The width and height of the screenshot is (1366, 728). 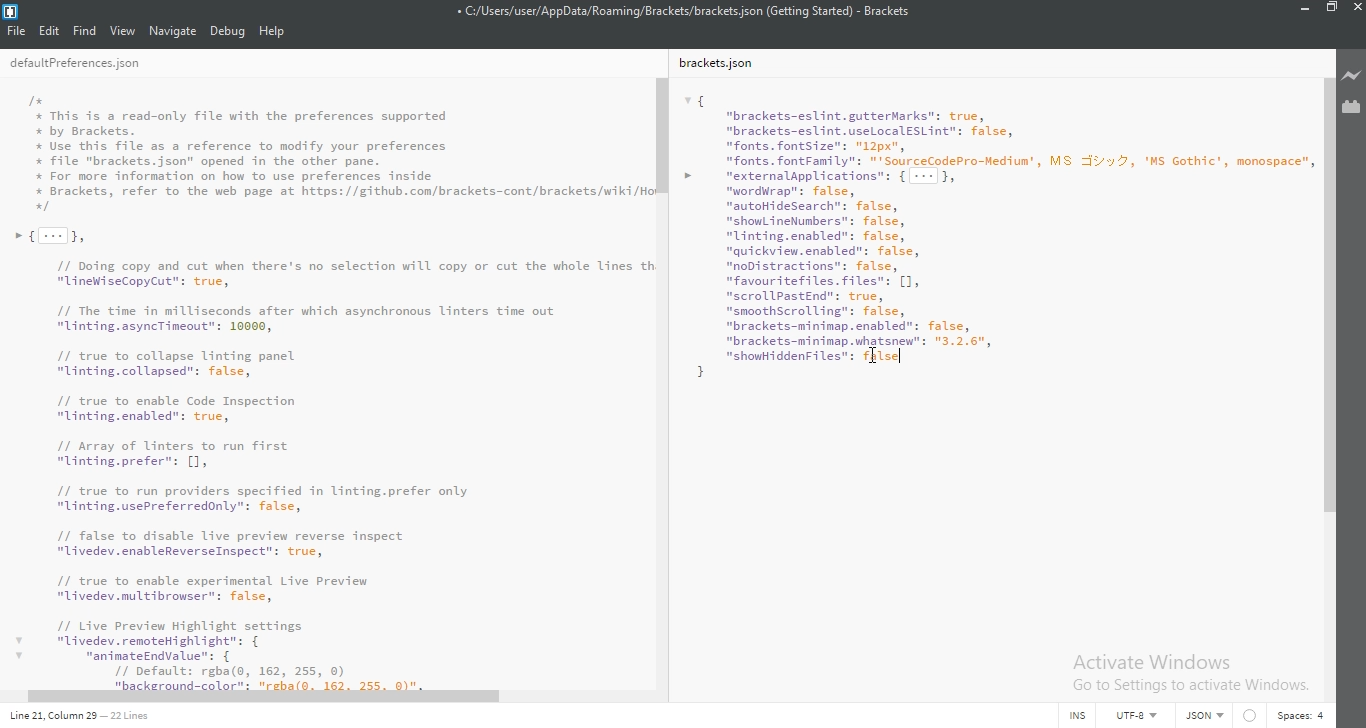 What do you see at coordinates (49, 31) in the screenshot?
I see `Edit` at bounding box center [49, 31].